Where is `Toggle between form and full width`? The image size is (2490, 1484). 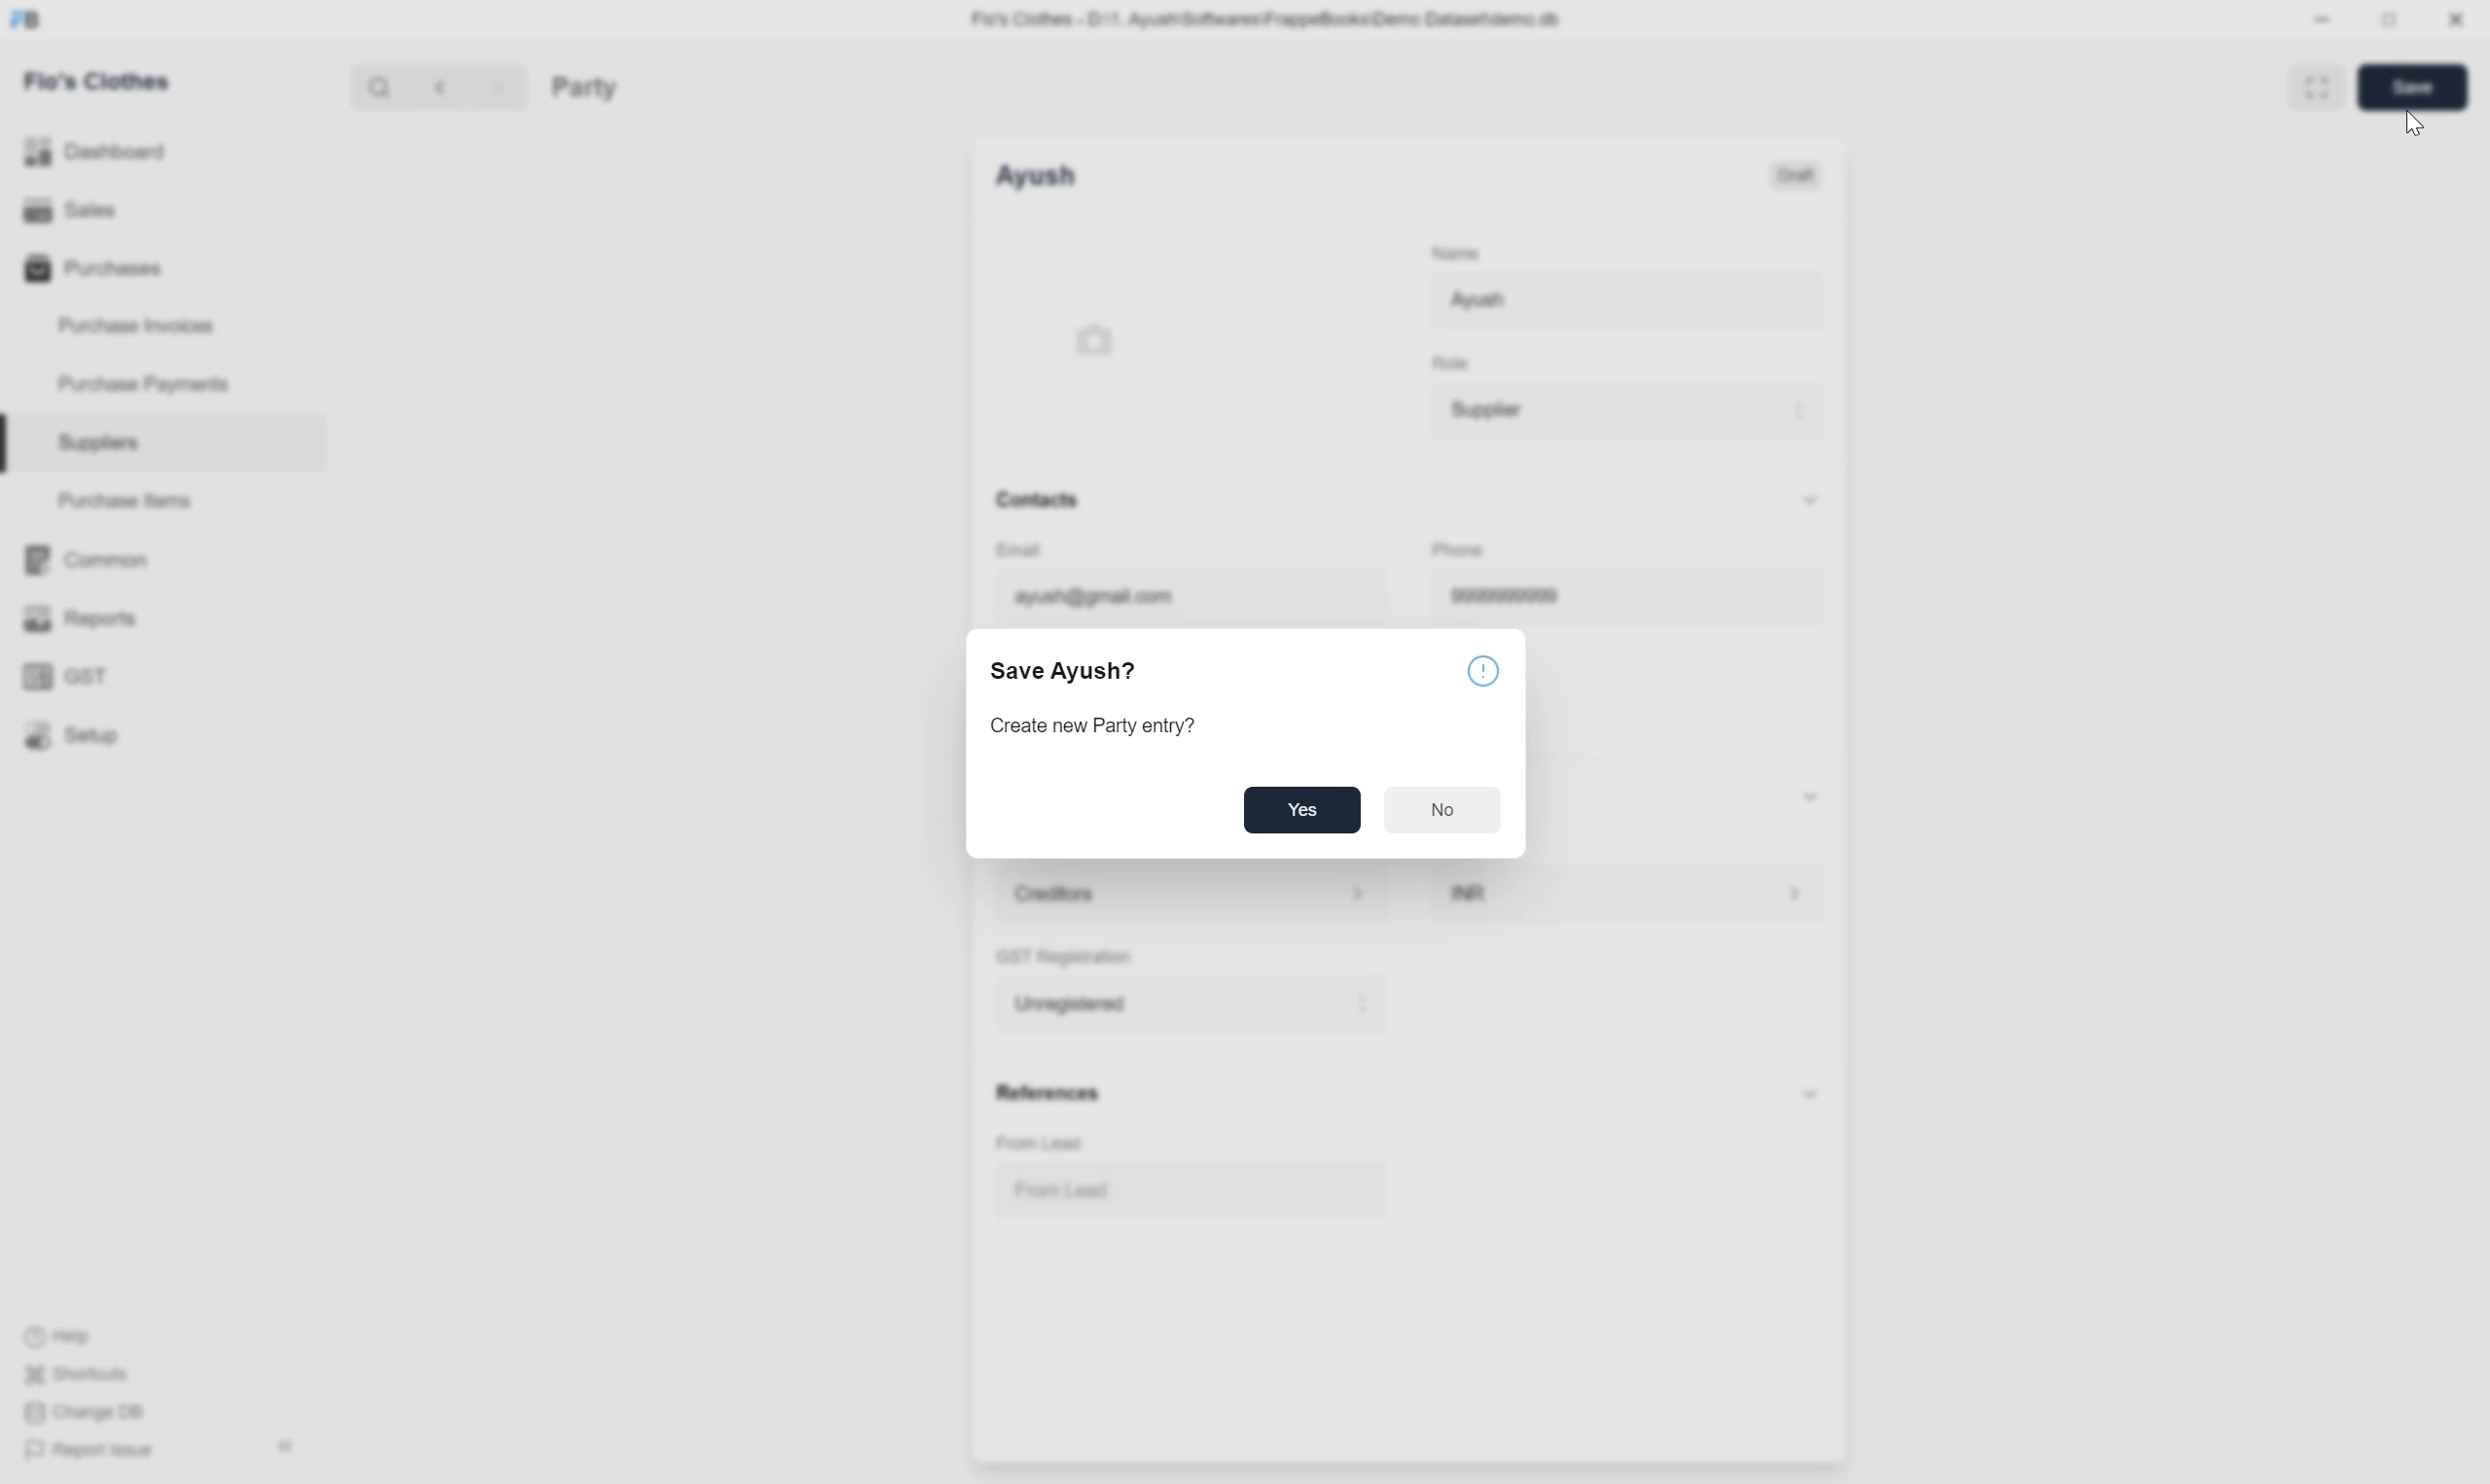 Toggle between form and full width is located at coordinates (2316, 87).